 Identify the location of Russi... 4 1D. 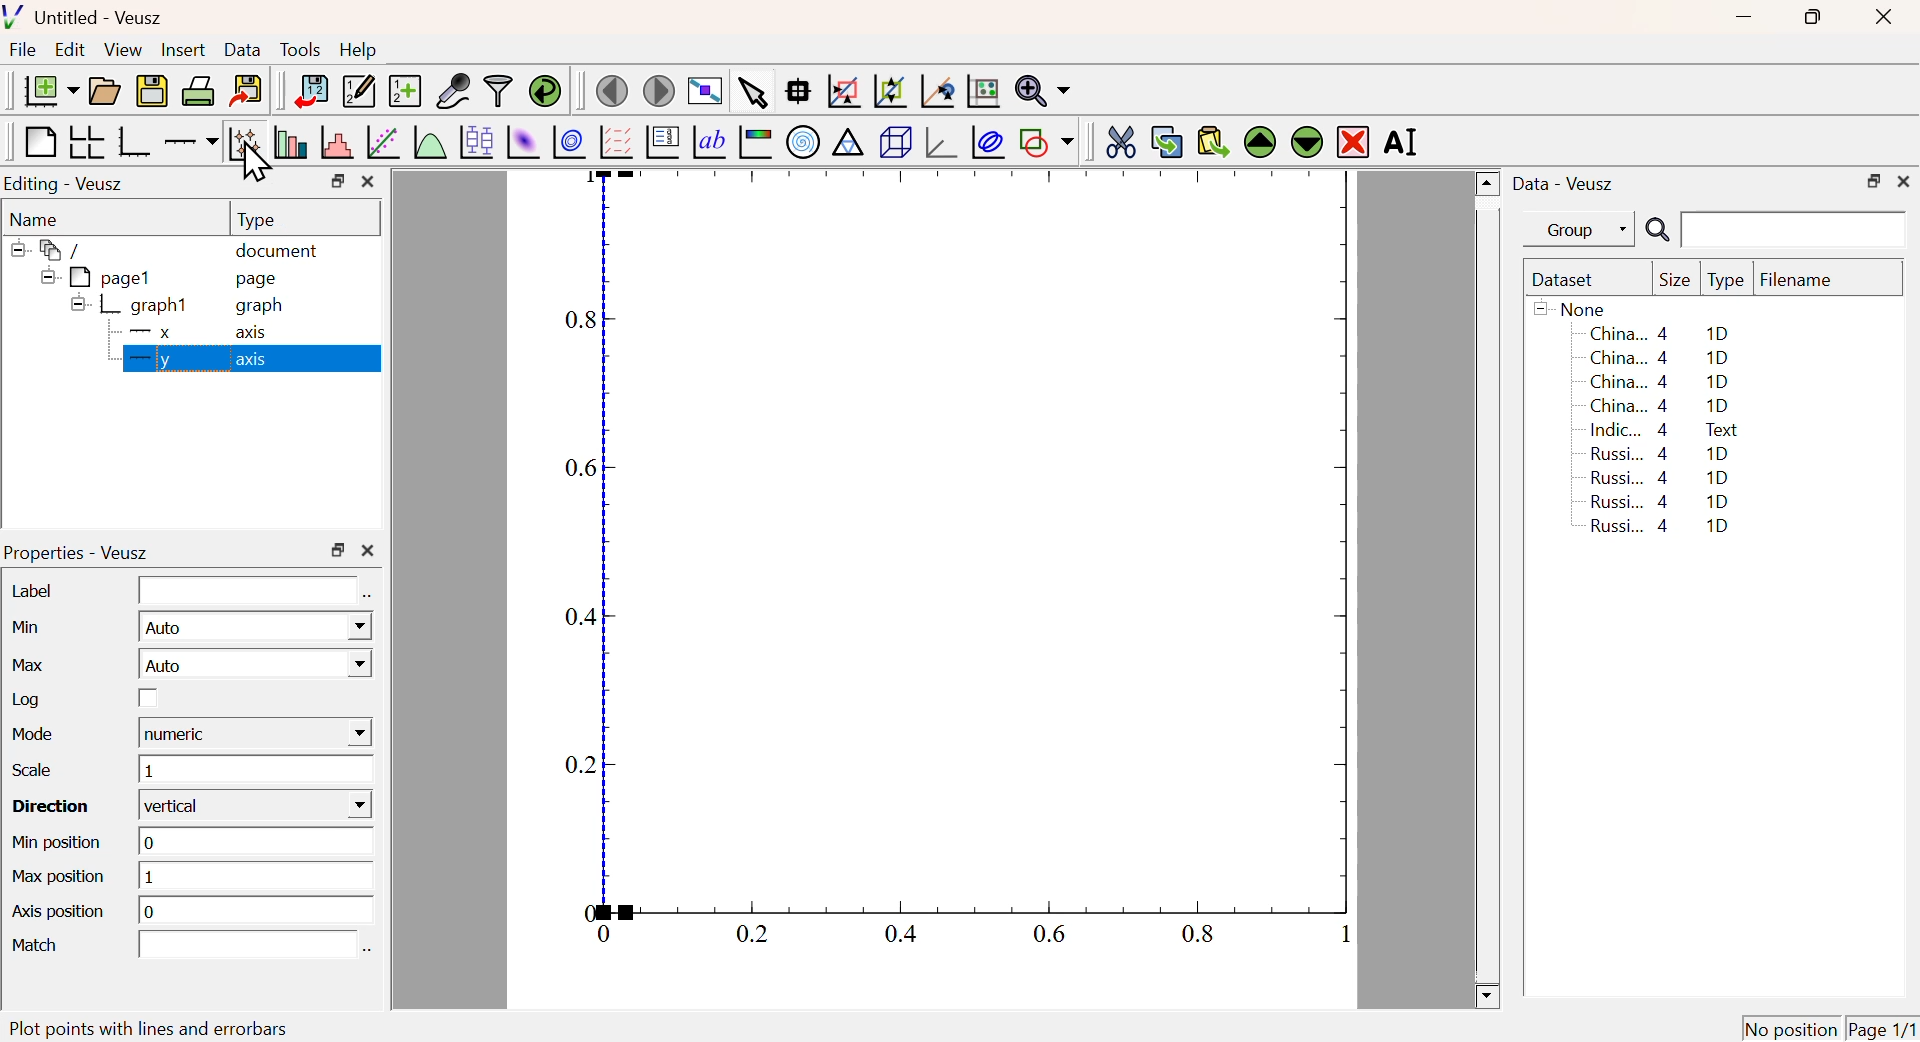
(1663, 453).